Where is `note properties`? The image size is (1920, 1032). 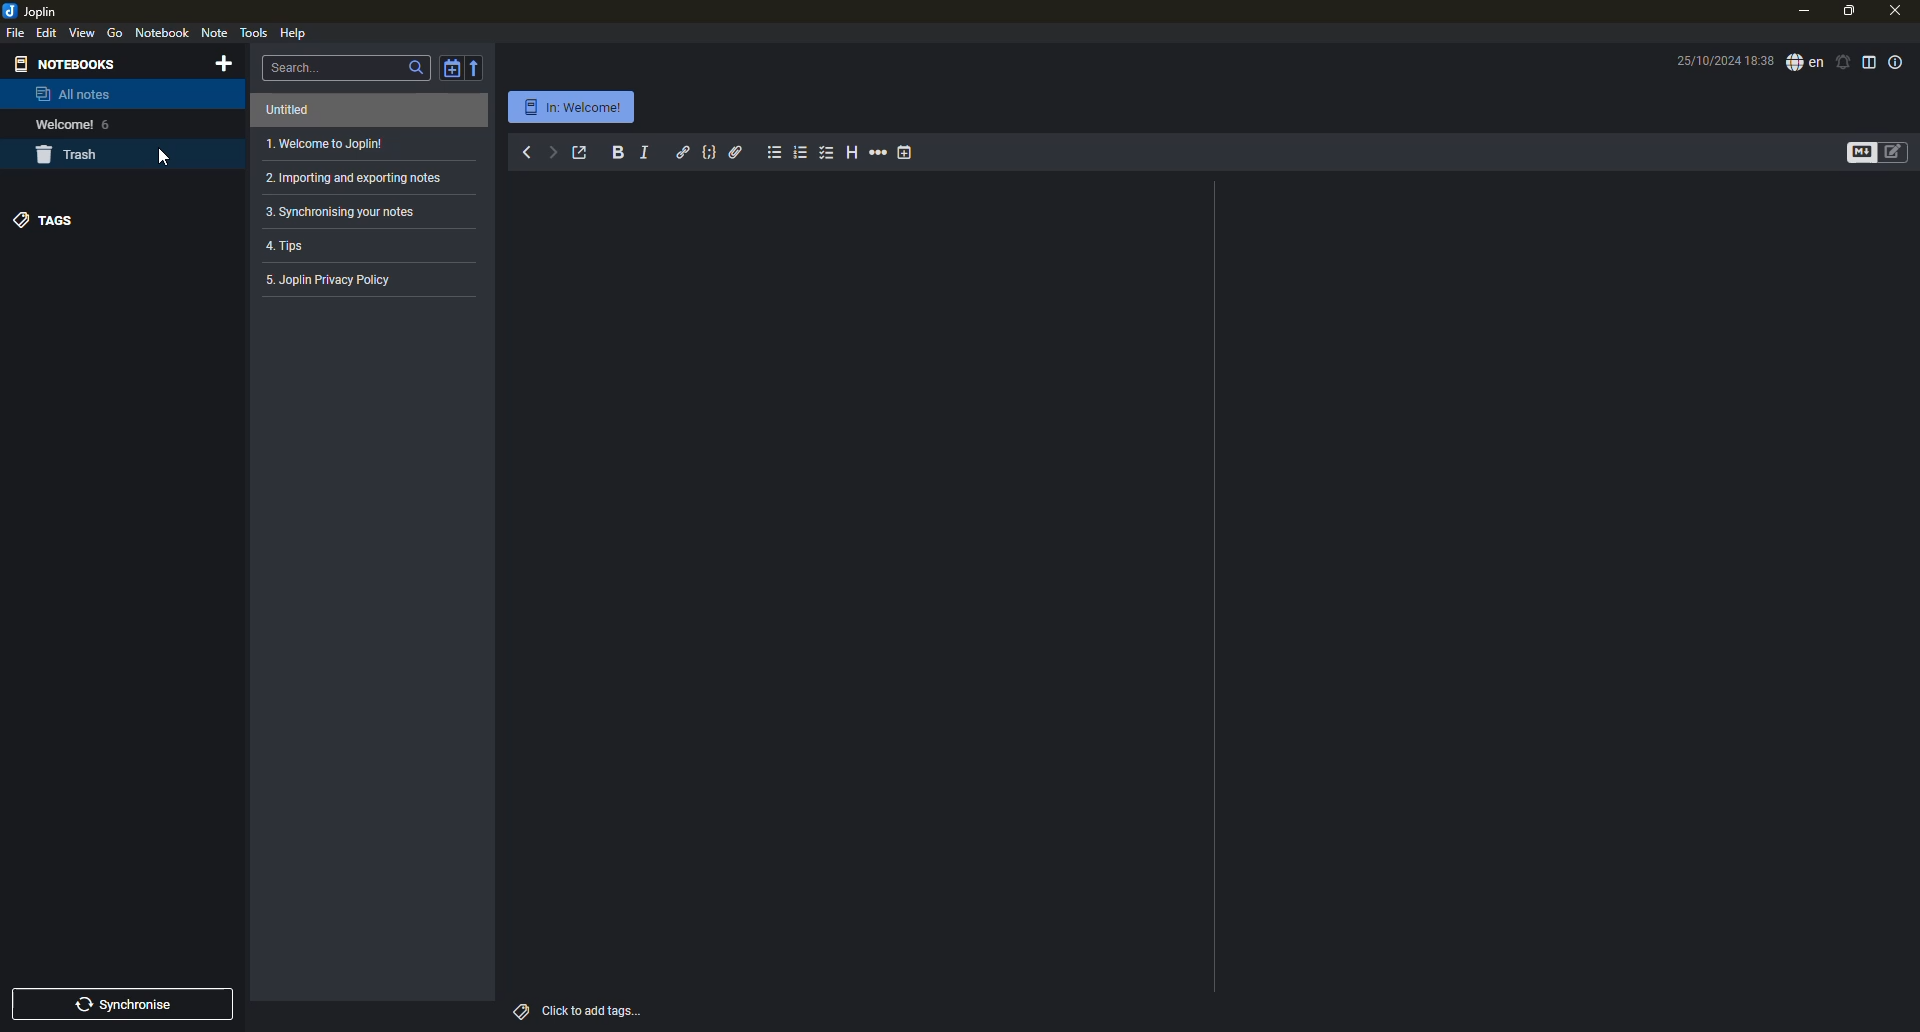
note properties is located at coordinates (1897, 61).